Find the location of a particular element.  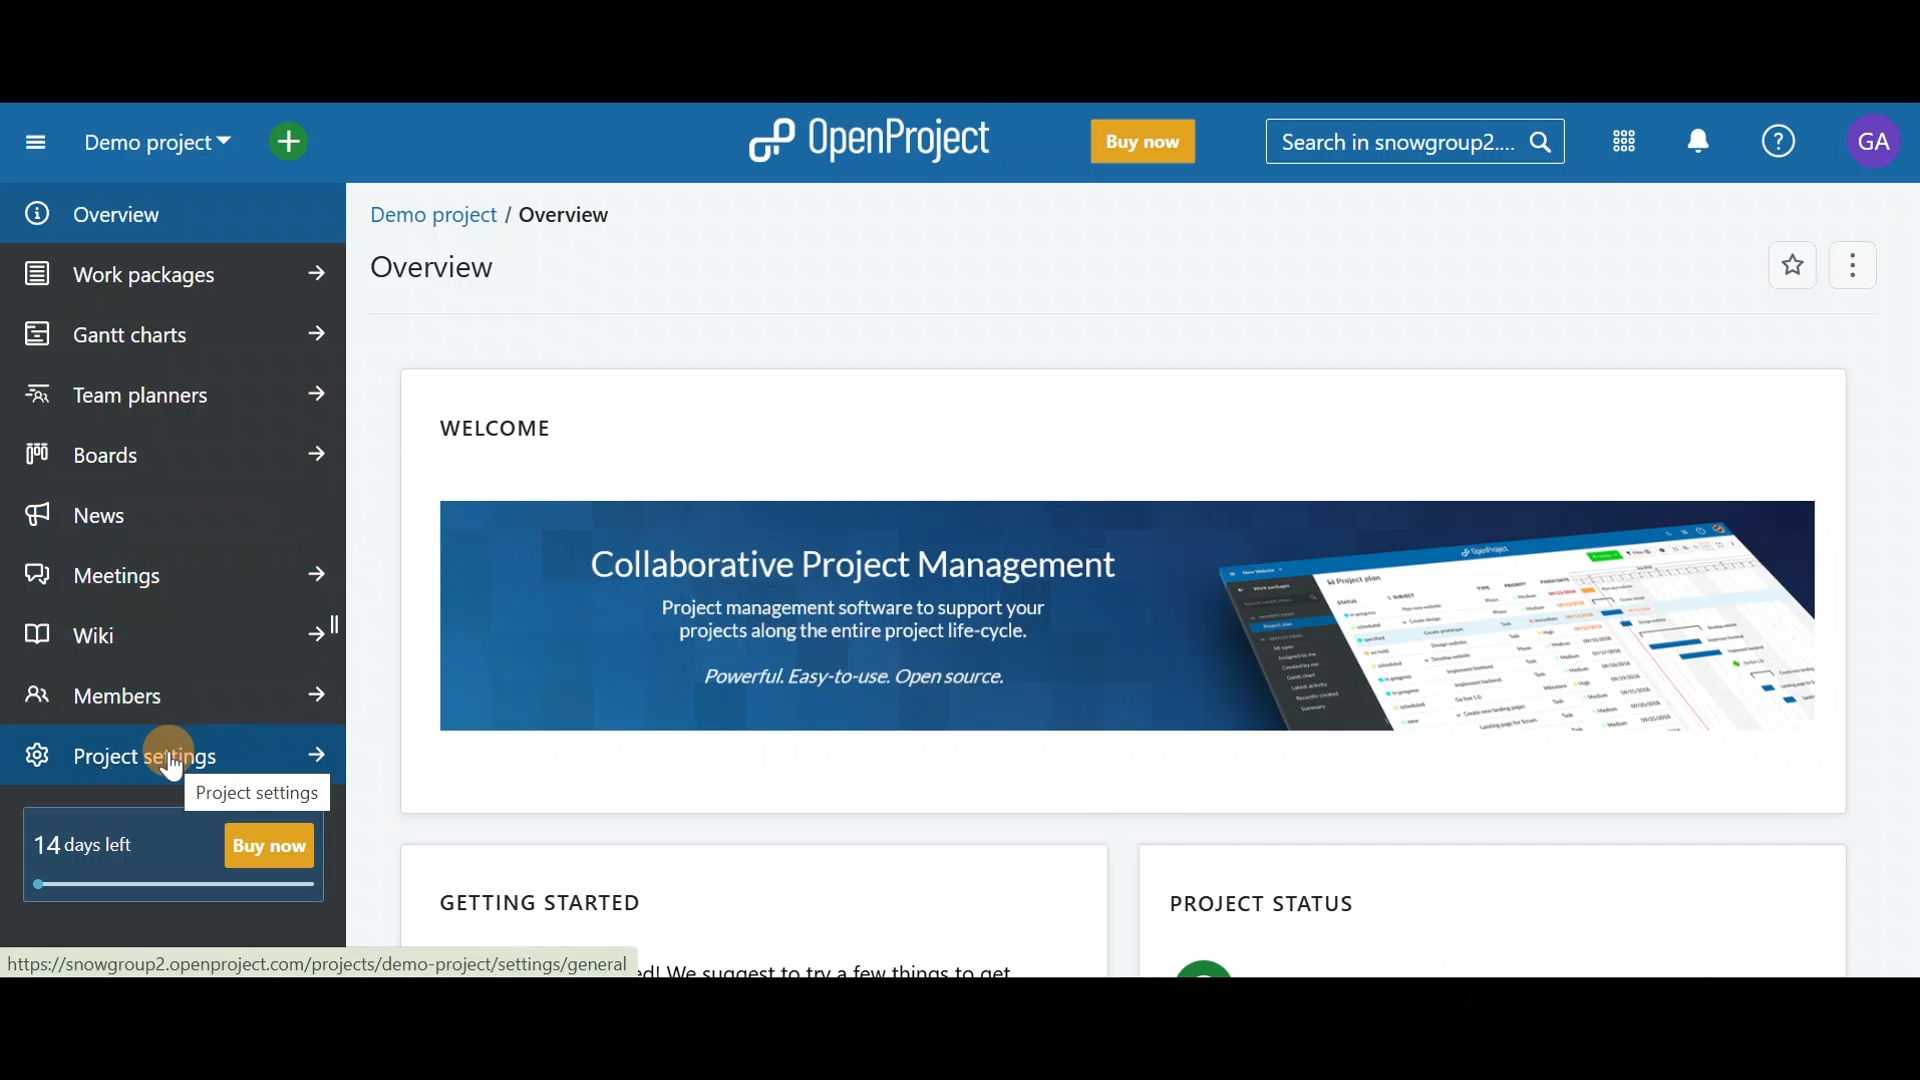

Project status is located at coordinates (1495, 911).